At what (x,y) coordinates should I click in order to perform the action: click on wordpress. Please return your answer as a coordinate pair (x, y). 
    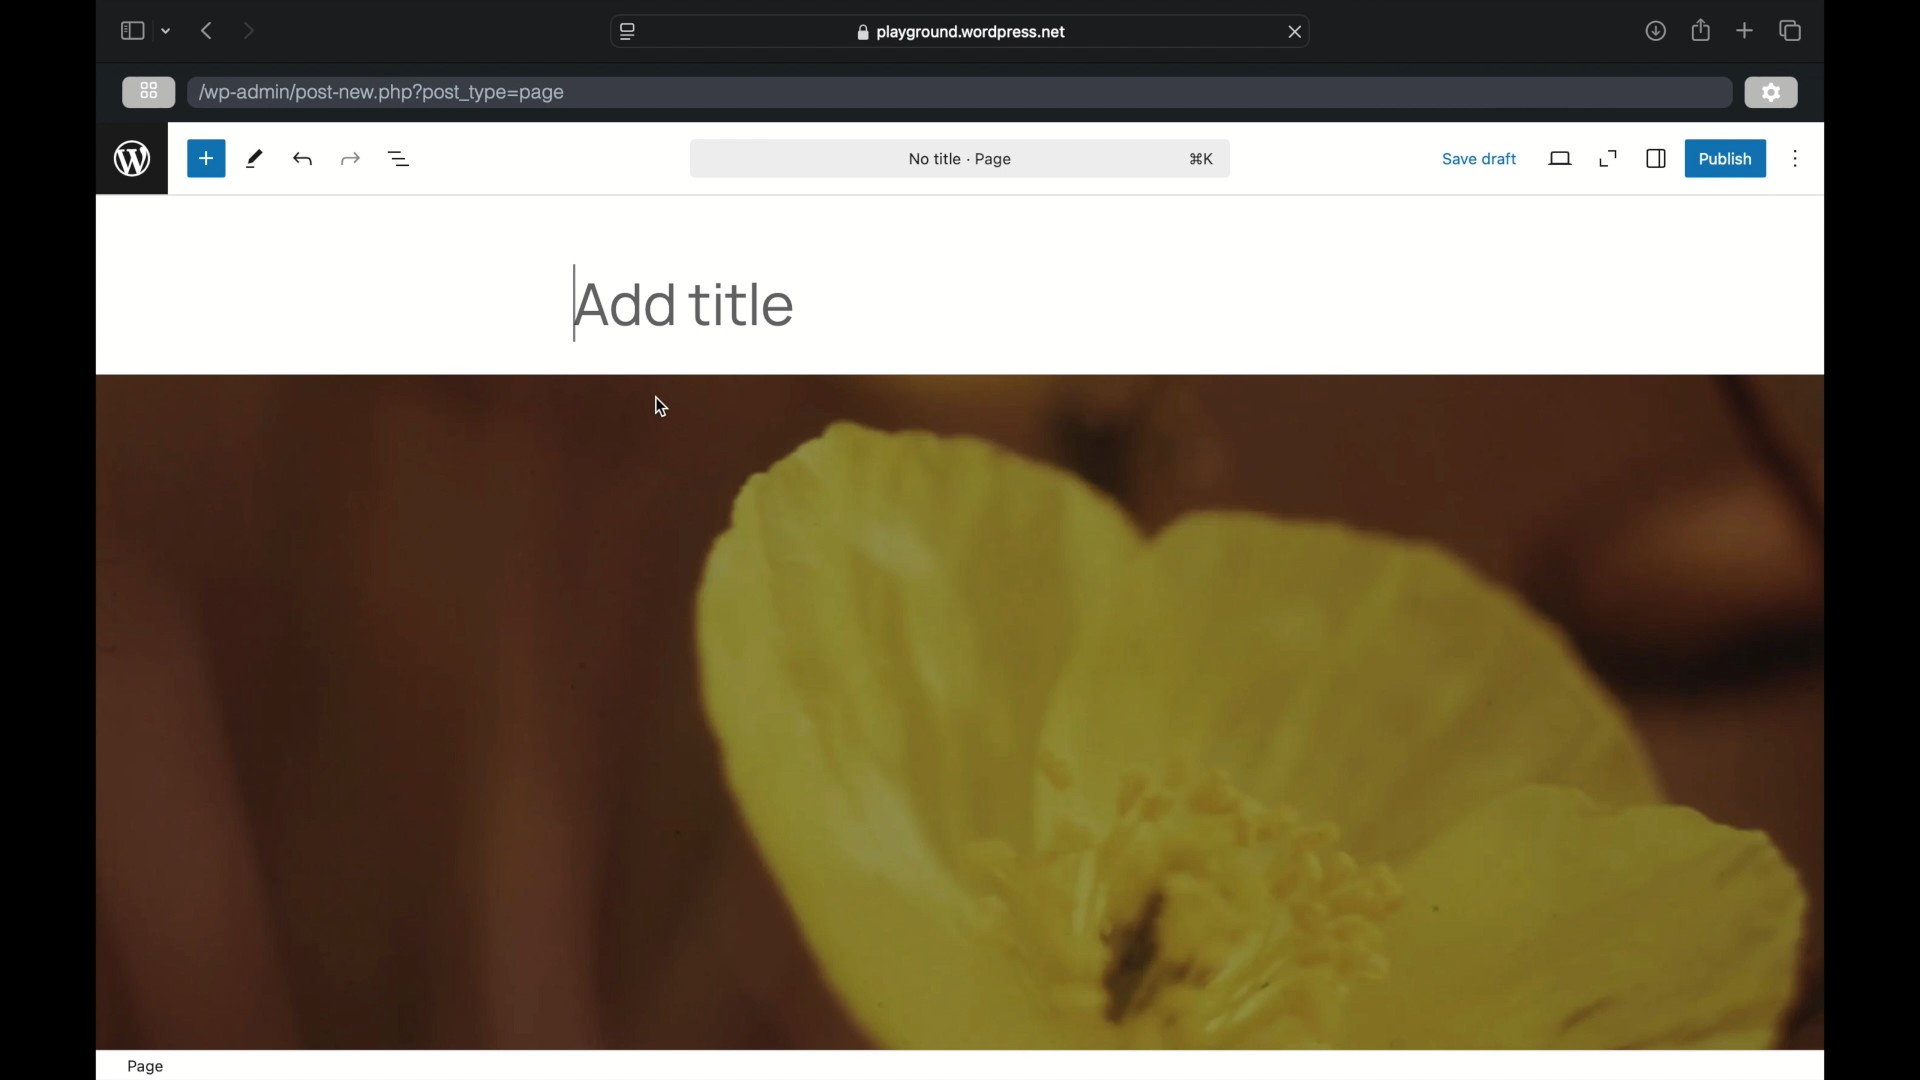
    Looking at the image, I should click on (133, 159).